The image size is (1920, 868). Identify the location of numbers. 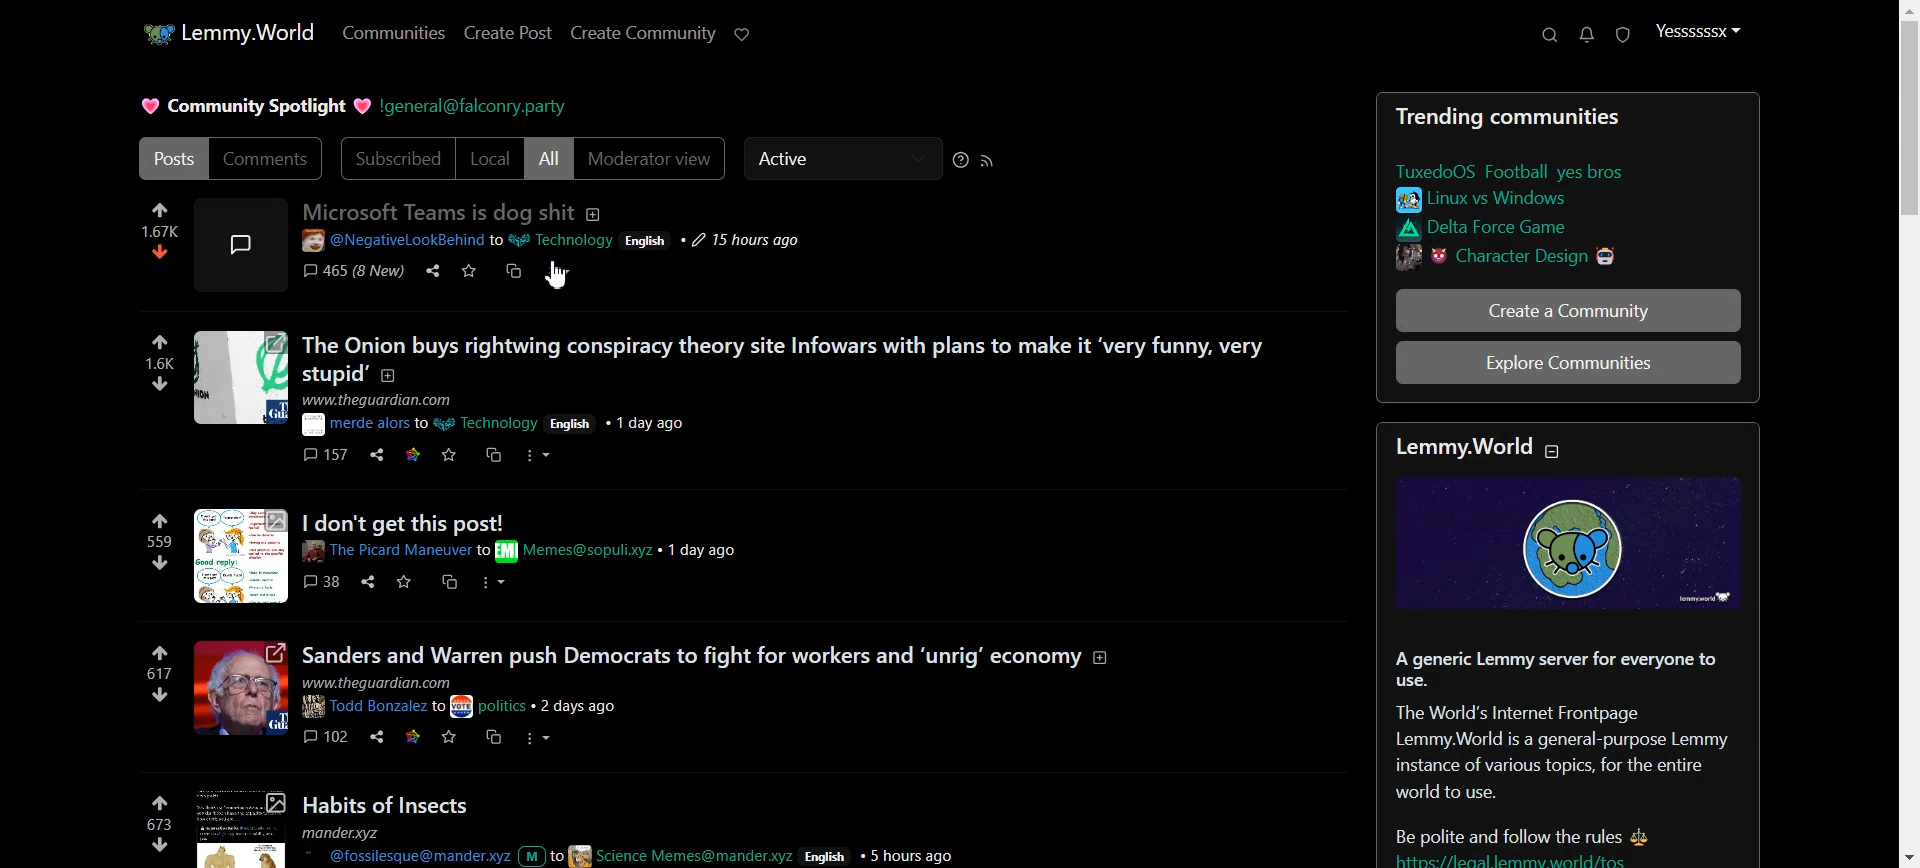
(160, 541).